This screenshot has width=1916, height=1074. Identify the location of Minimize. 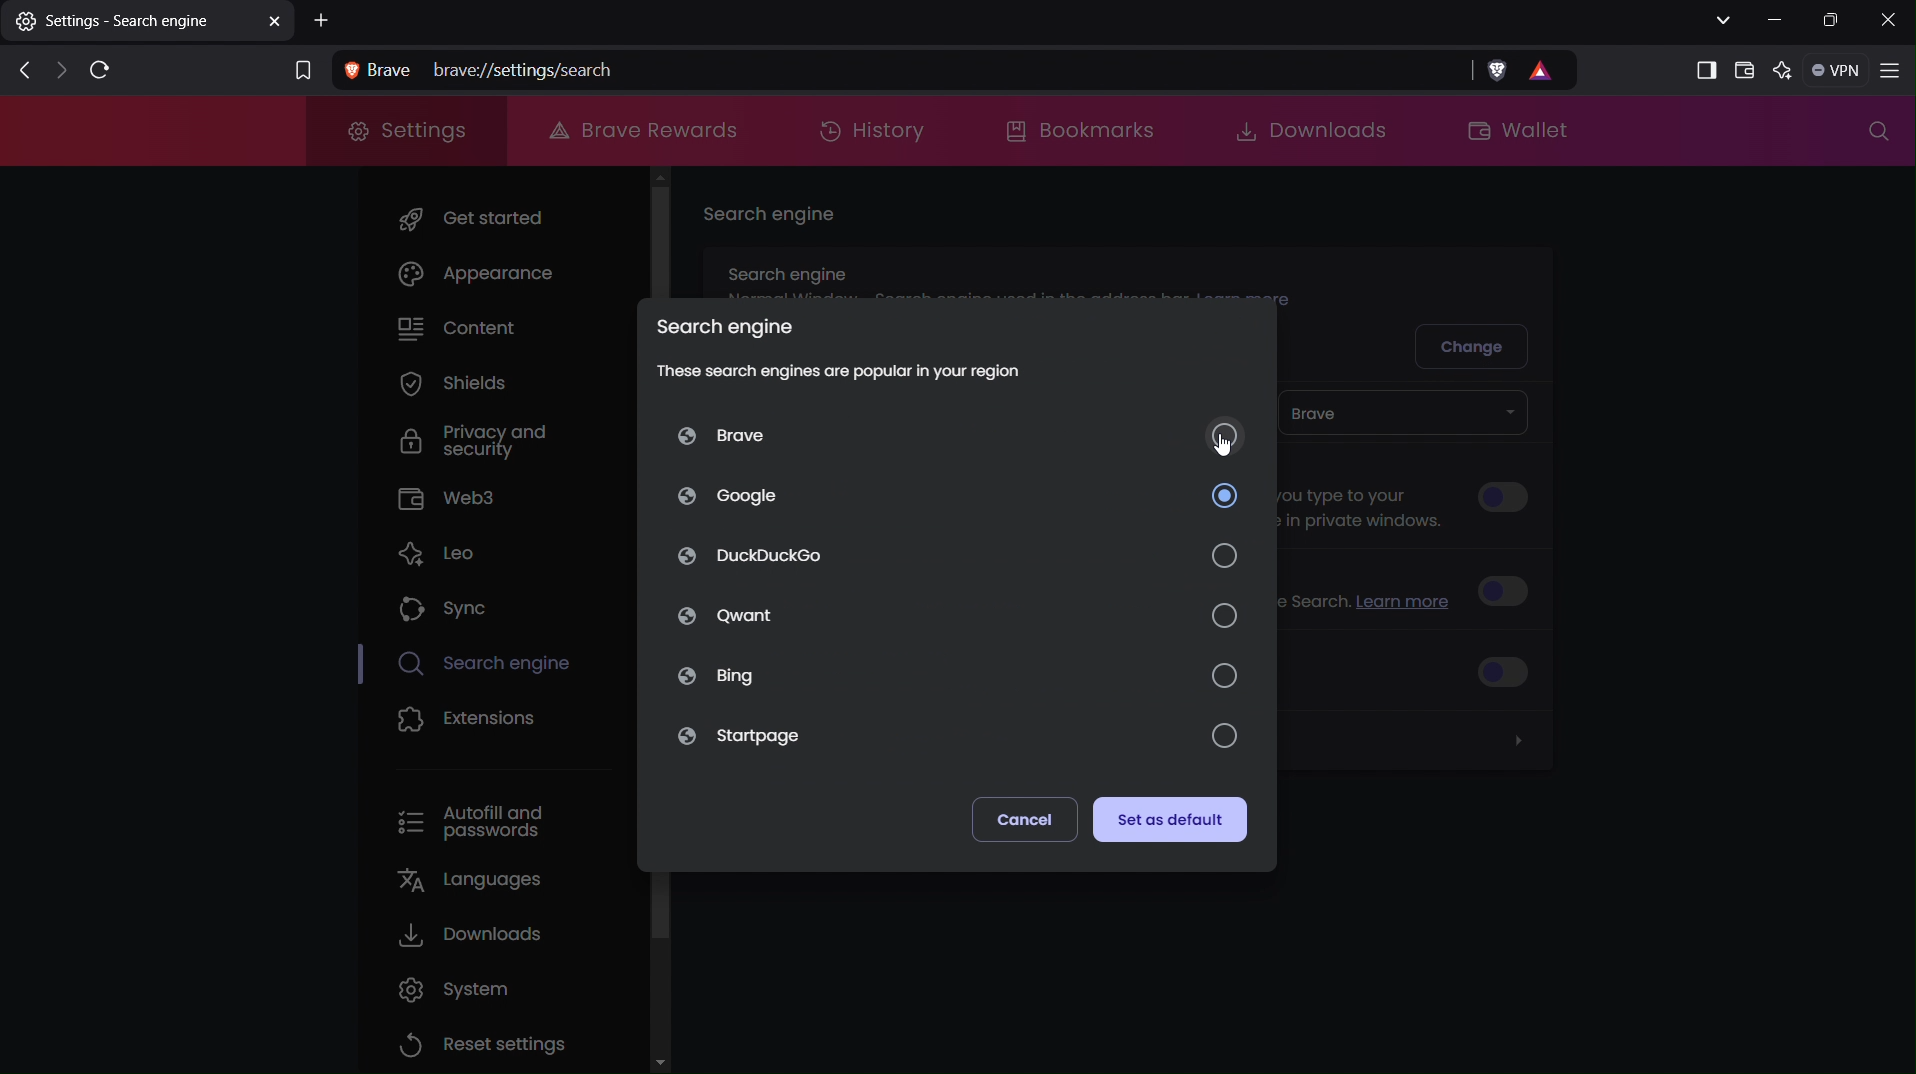
(1776, 20).